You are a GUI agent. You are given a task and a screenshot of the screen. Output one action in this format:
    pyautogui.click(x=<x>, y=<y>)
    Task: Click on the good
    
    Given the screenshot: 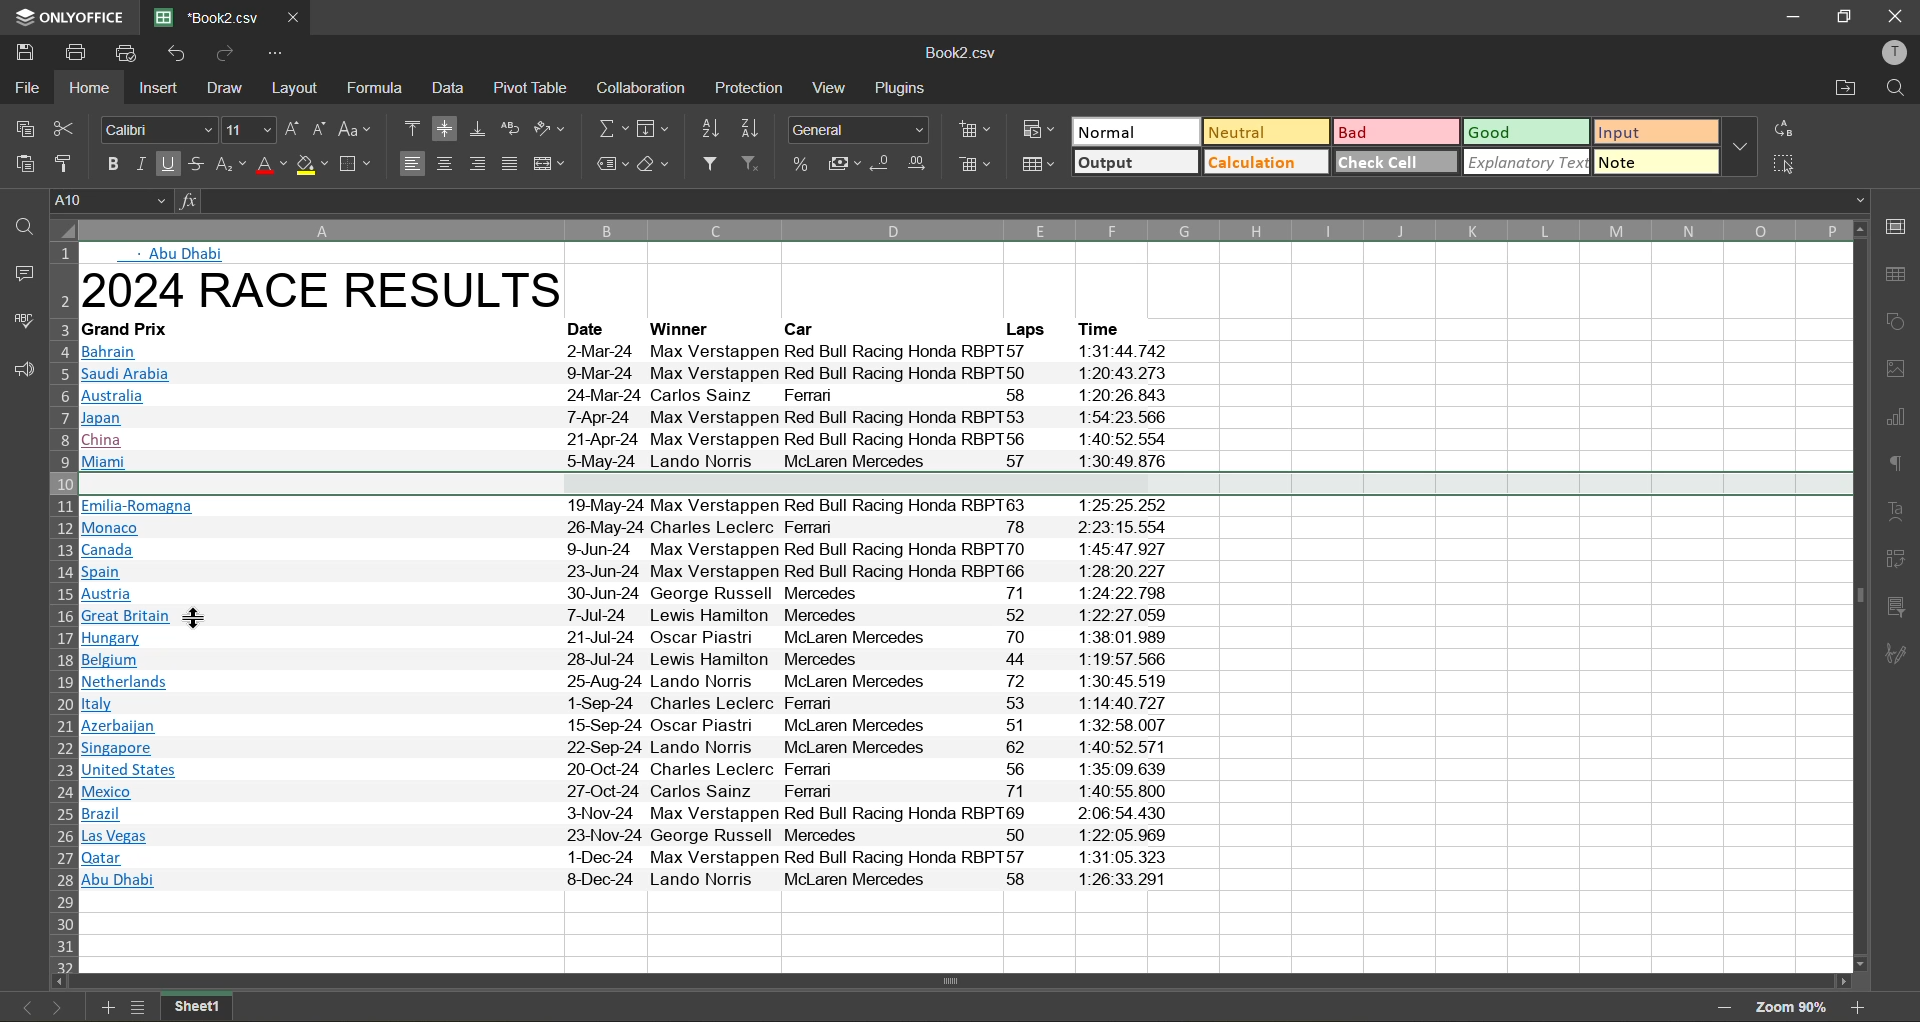 What is the action you would take?
    pyautogui.click(x=1526, y=132)
    